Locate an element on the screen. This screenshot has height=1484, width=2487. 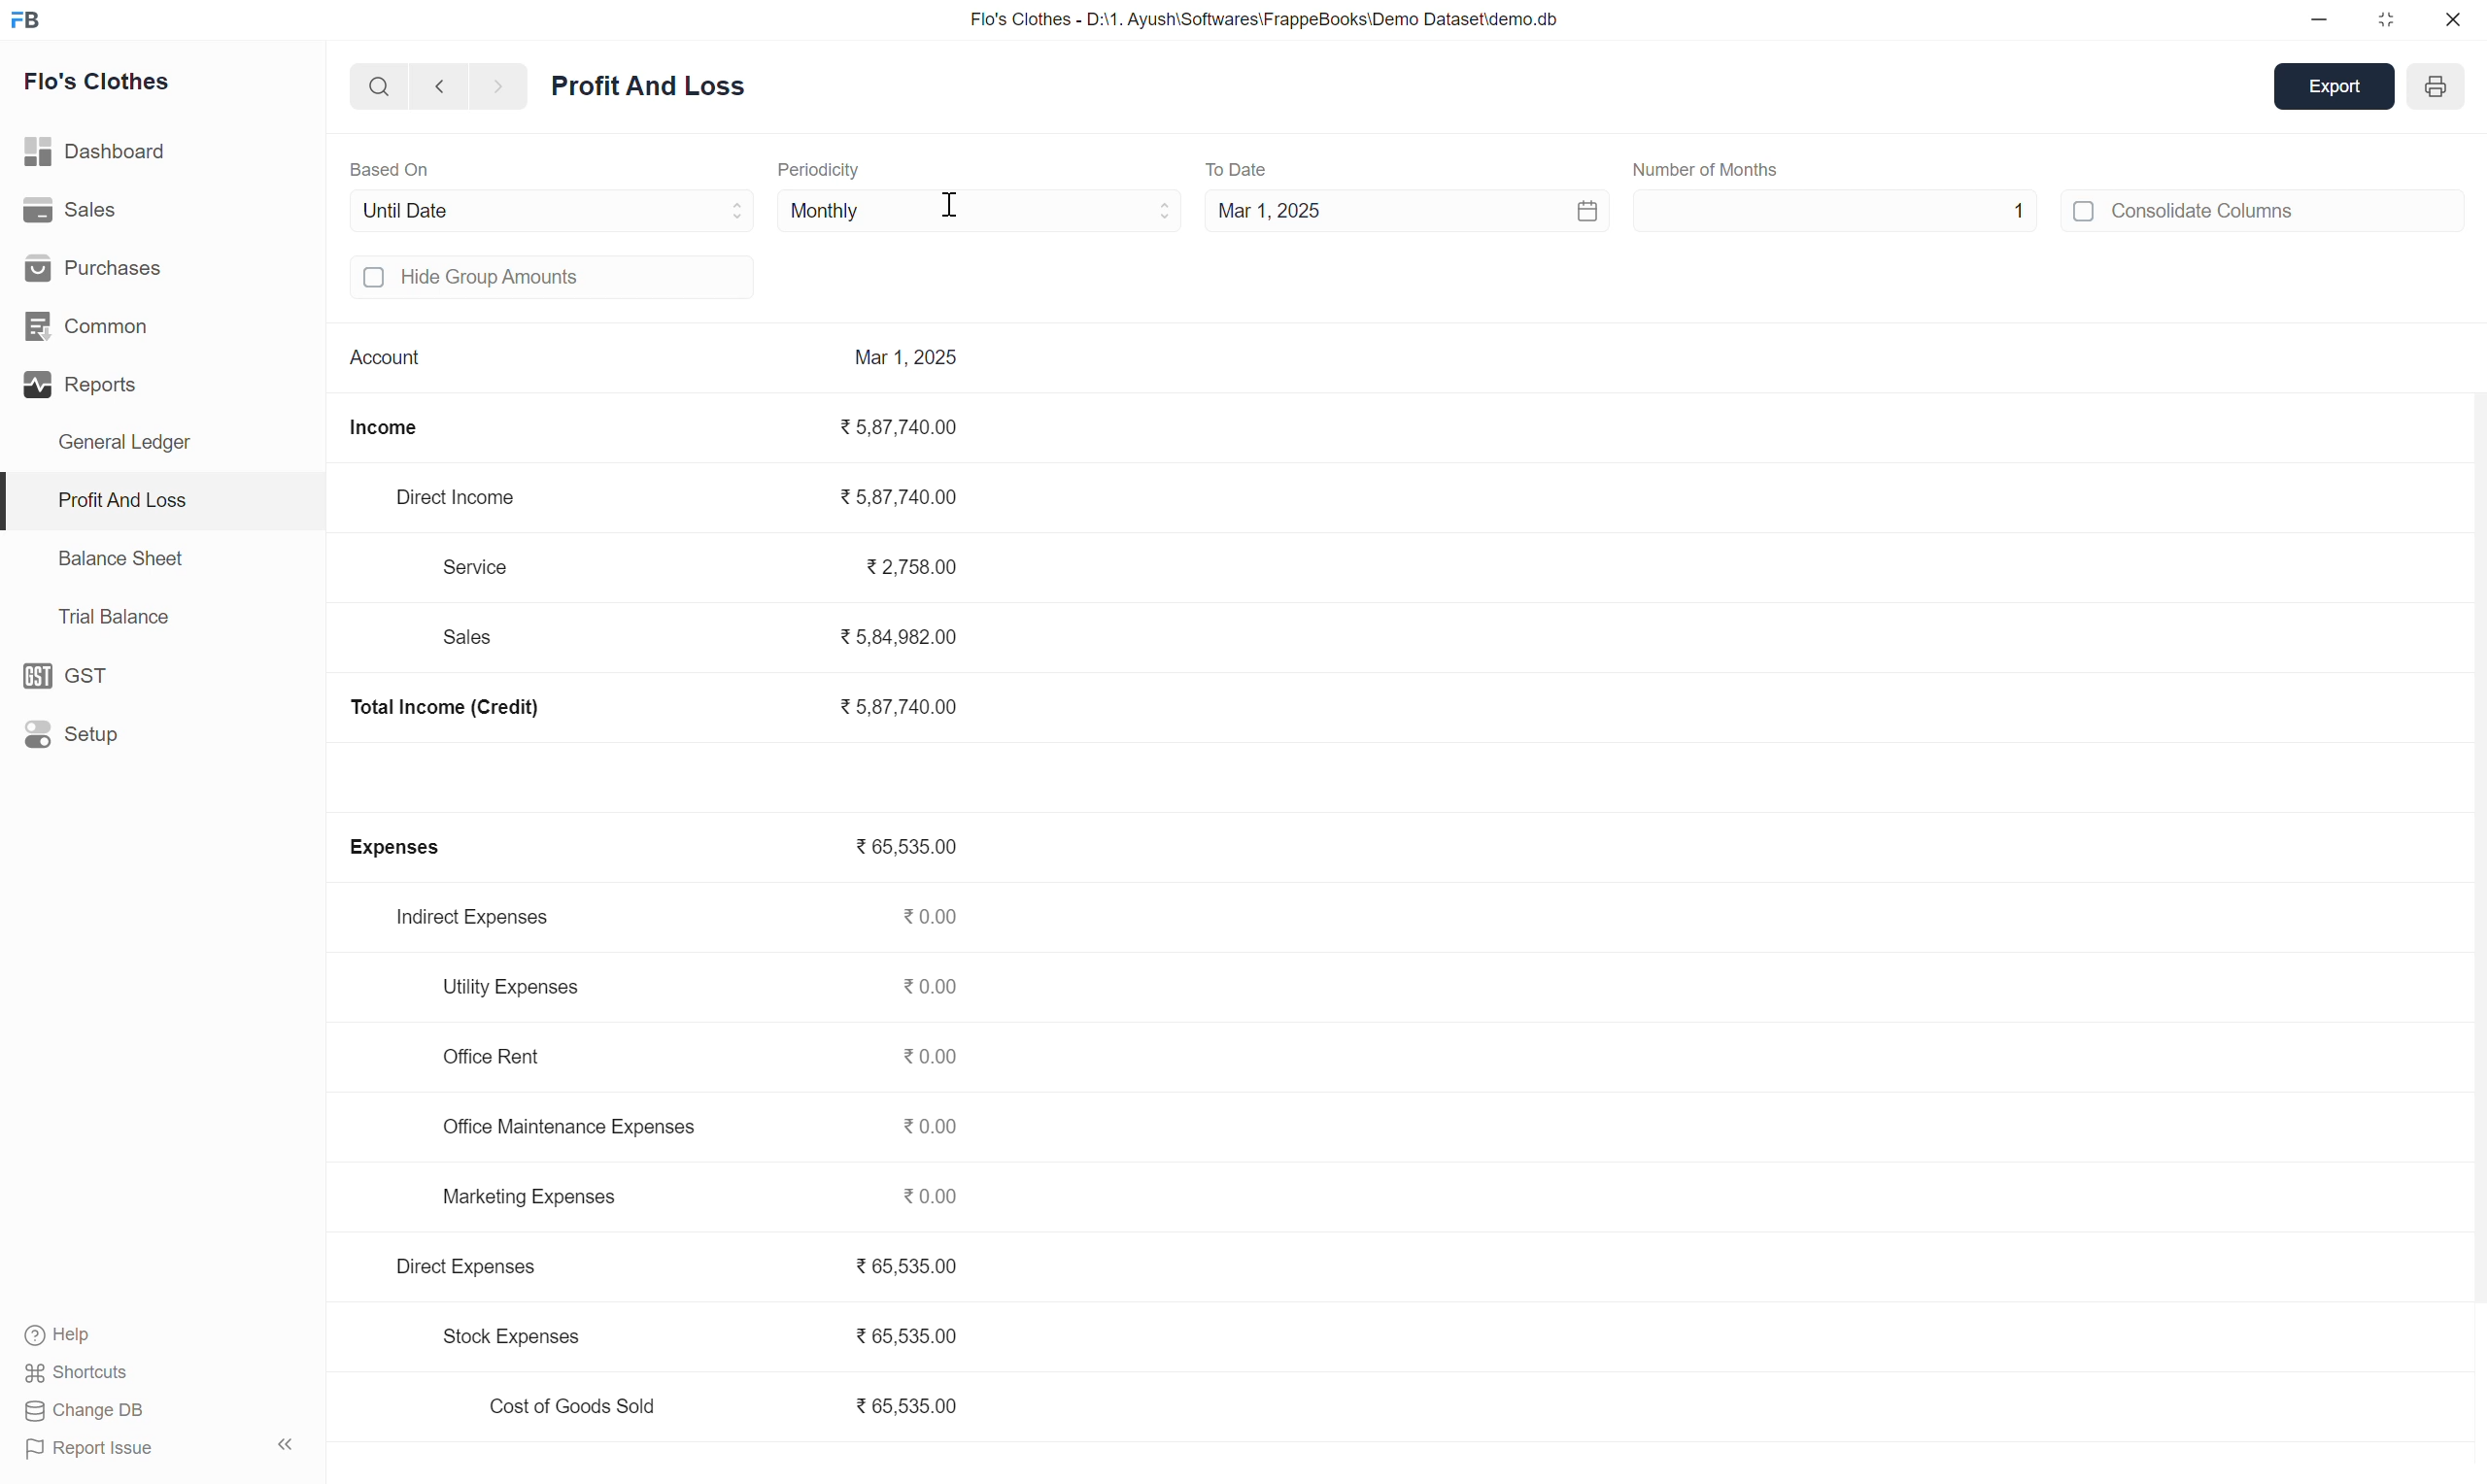
Flo's Clothes is located at coordinates (101, 87).